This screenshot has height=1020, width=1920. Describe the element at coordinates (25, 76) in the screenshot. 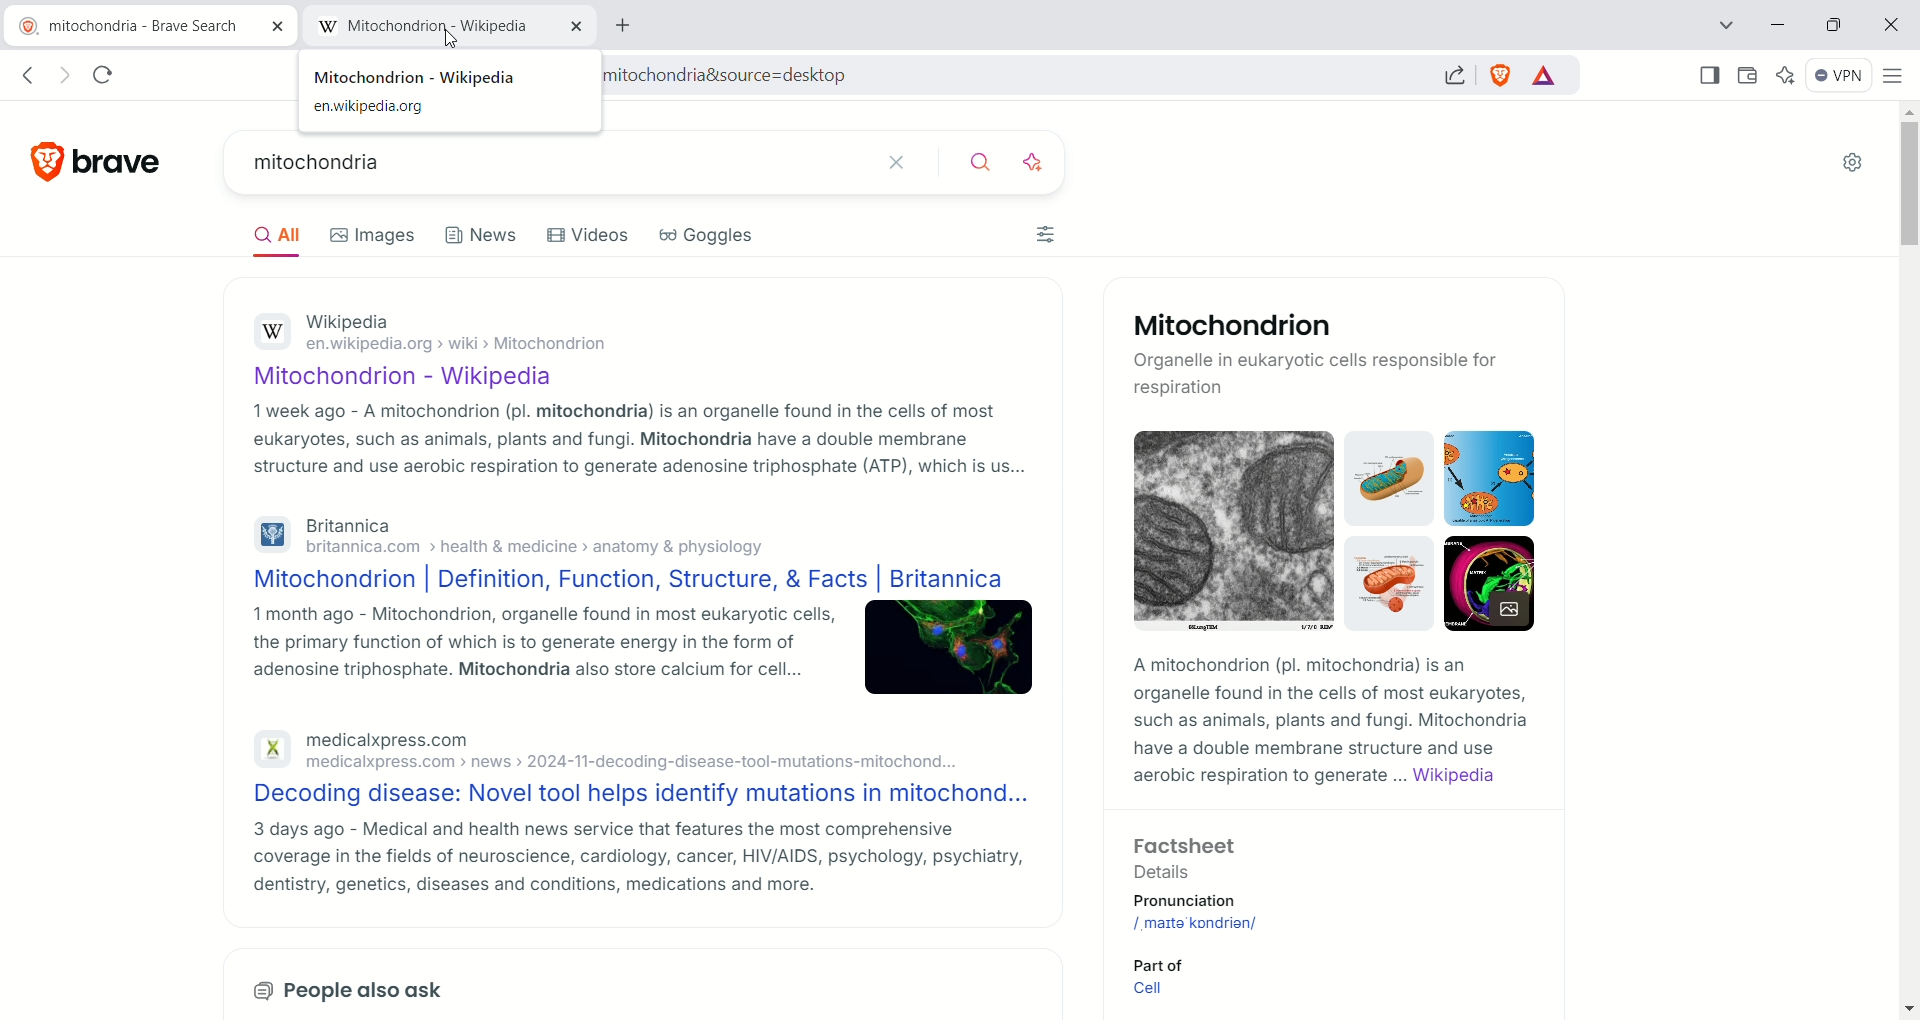

I see `go back` at that location.